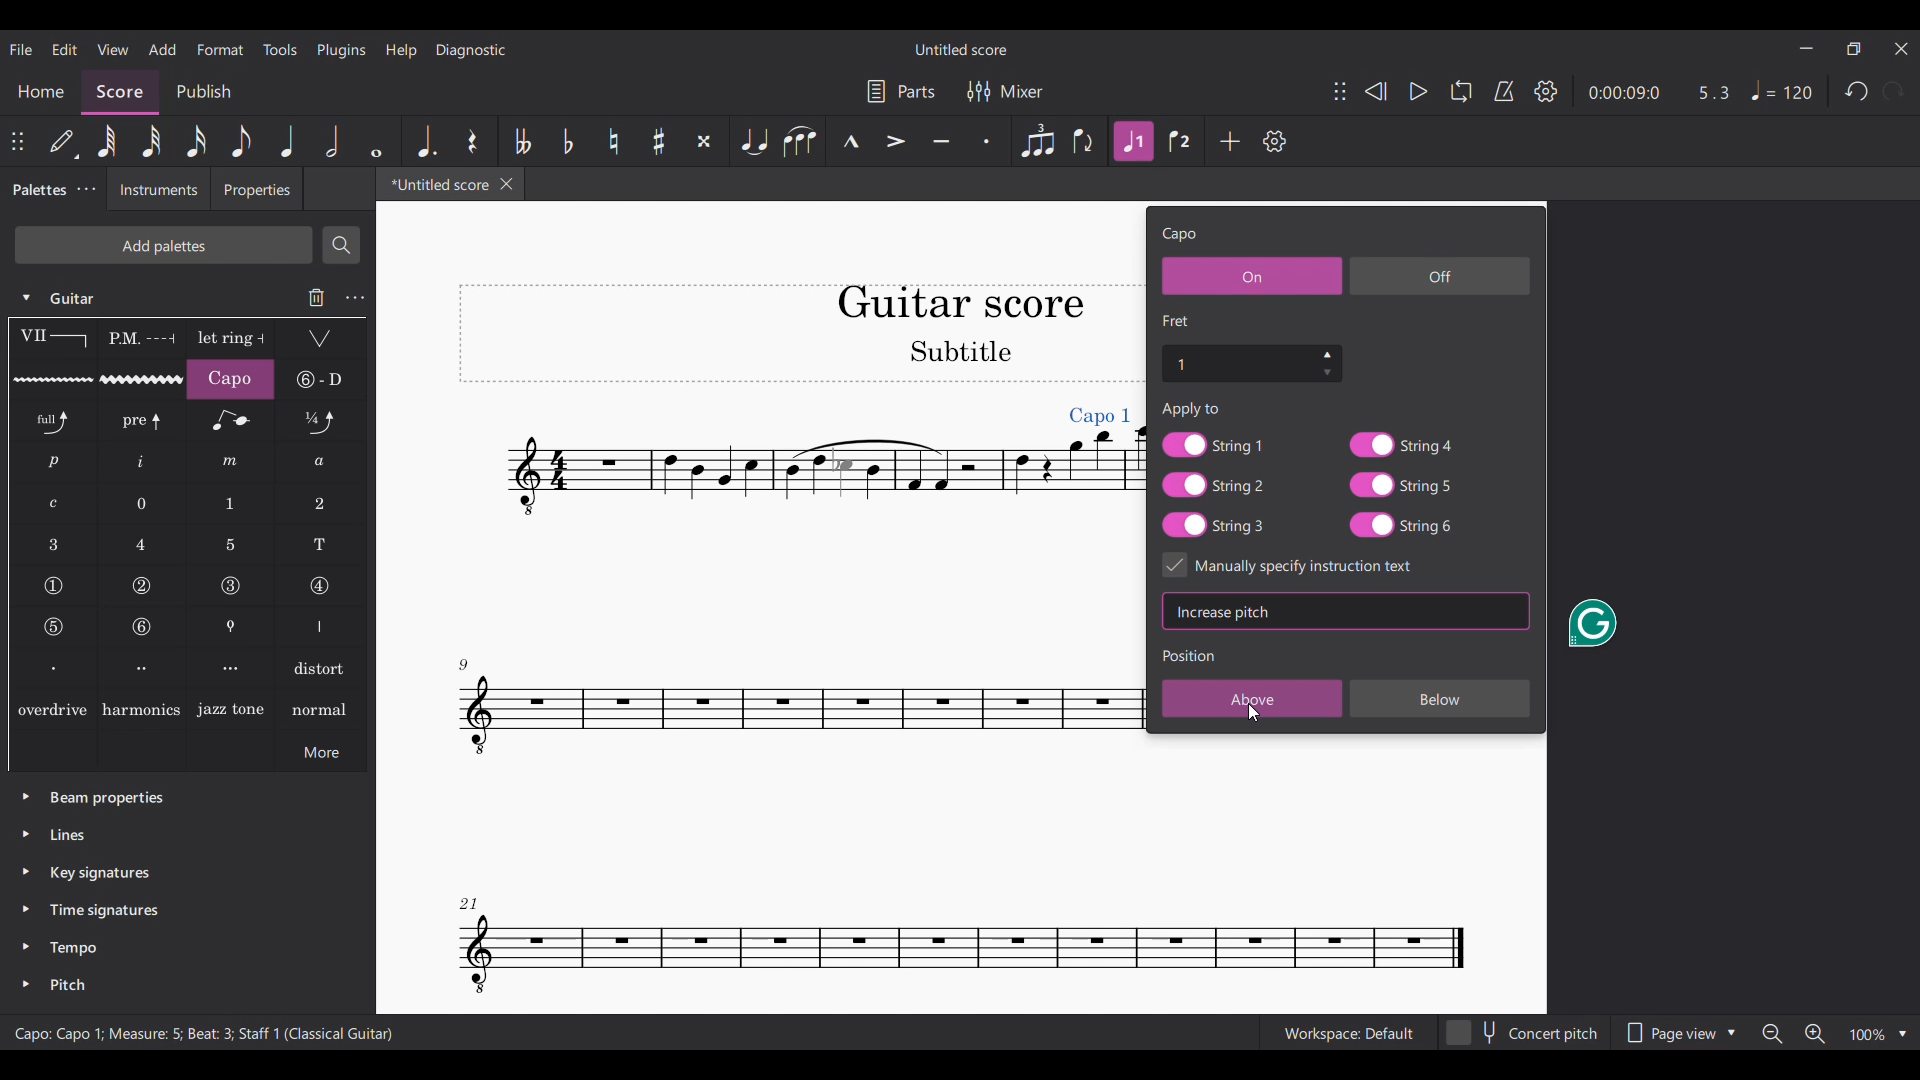  Describe the element at coordinates (1504, 91) in the screenshot. I see `Metronome` at that location.